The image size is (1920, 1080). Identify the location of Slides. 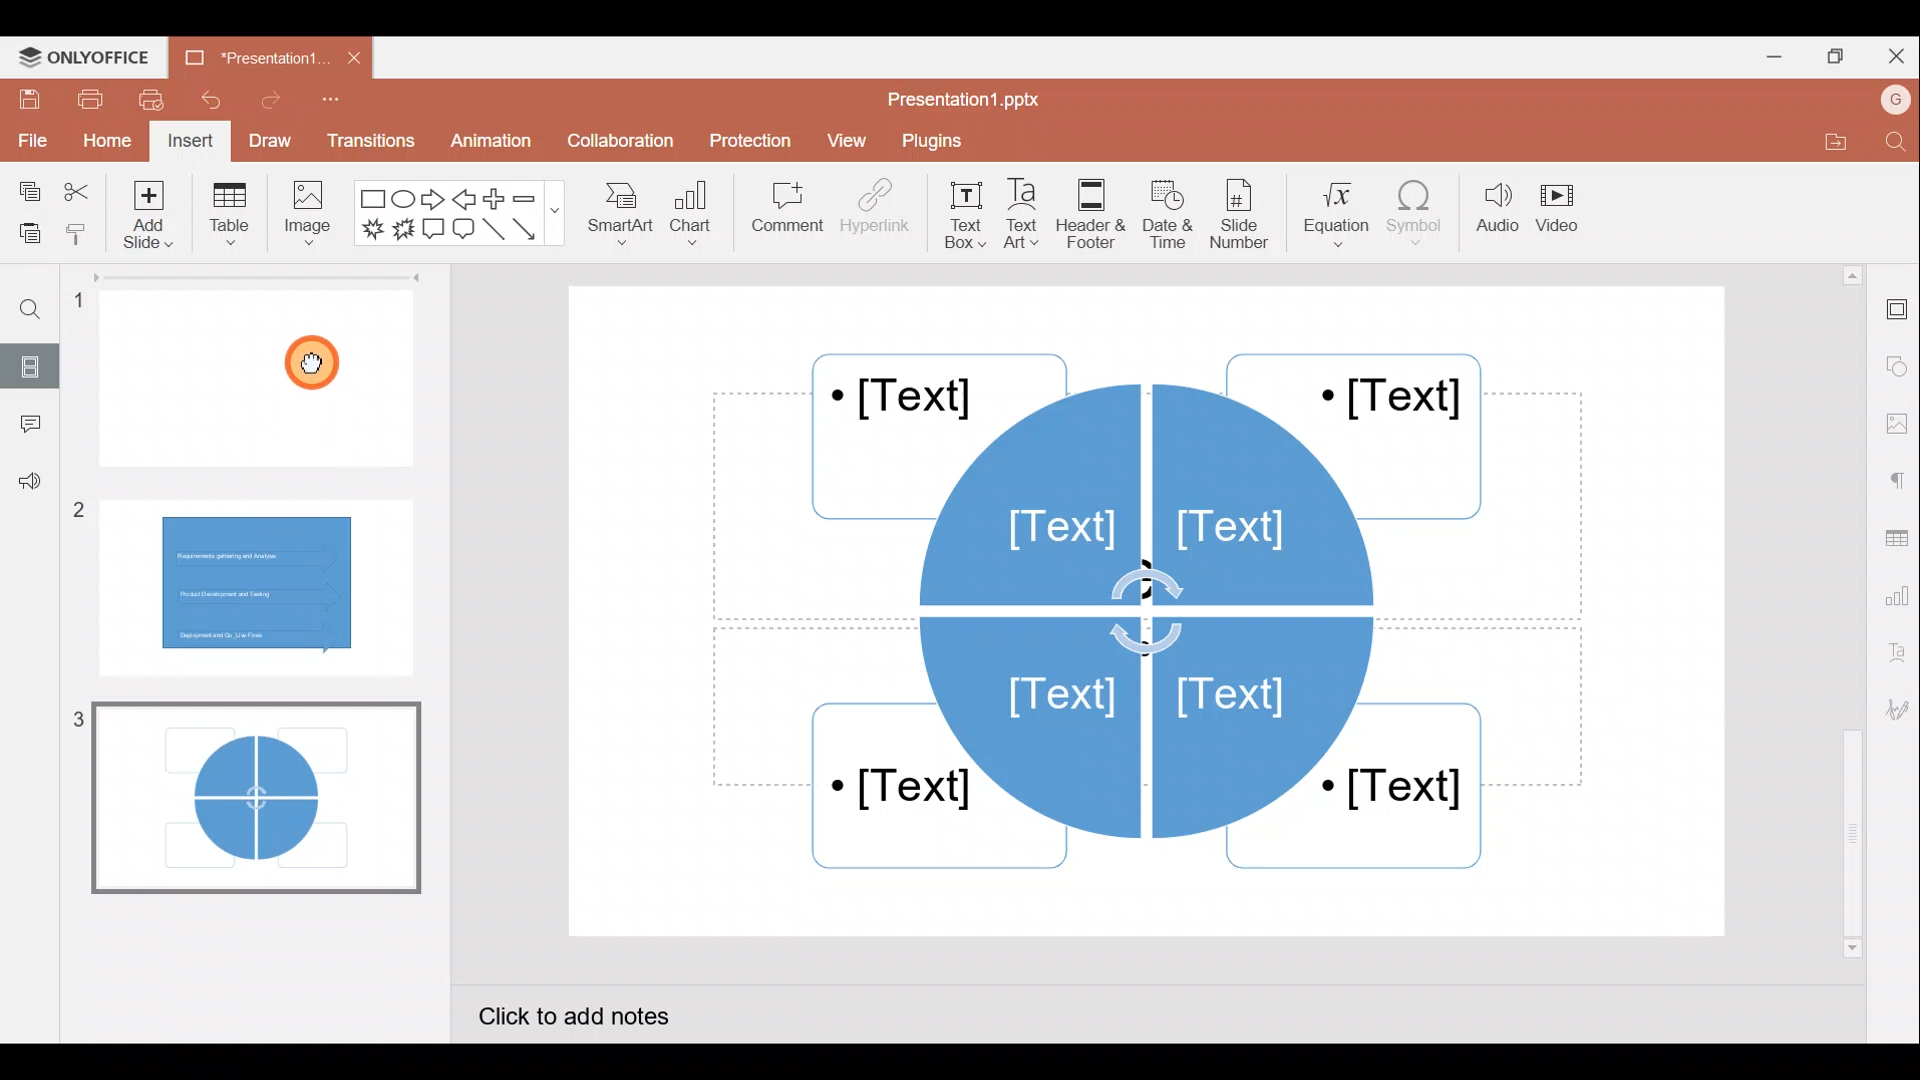
(35, 362).